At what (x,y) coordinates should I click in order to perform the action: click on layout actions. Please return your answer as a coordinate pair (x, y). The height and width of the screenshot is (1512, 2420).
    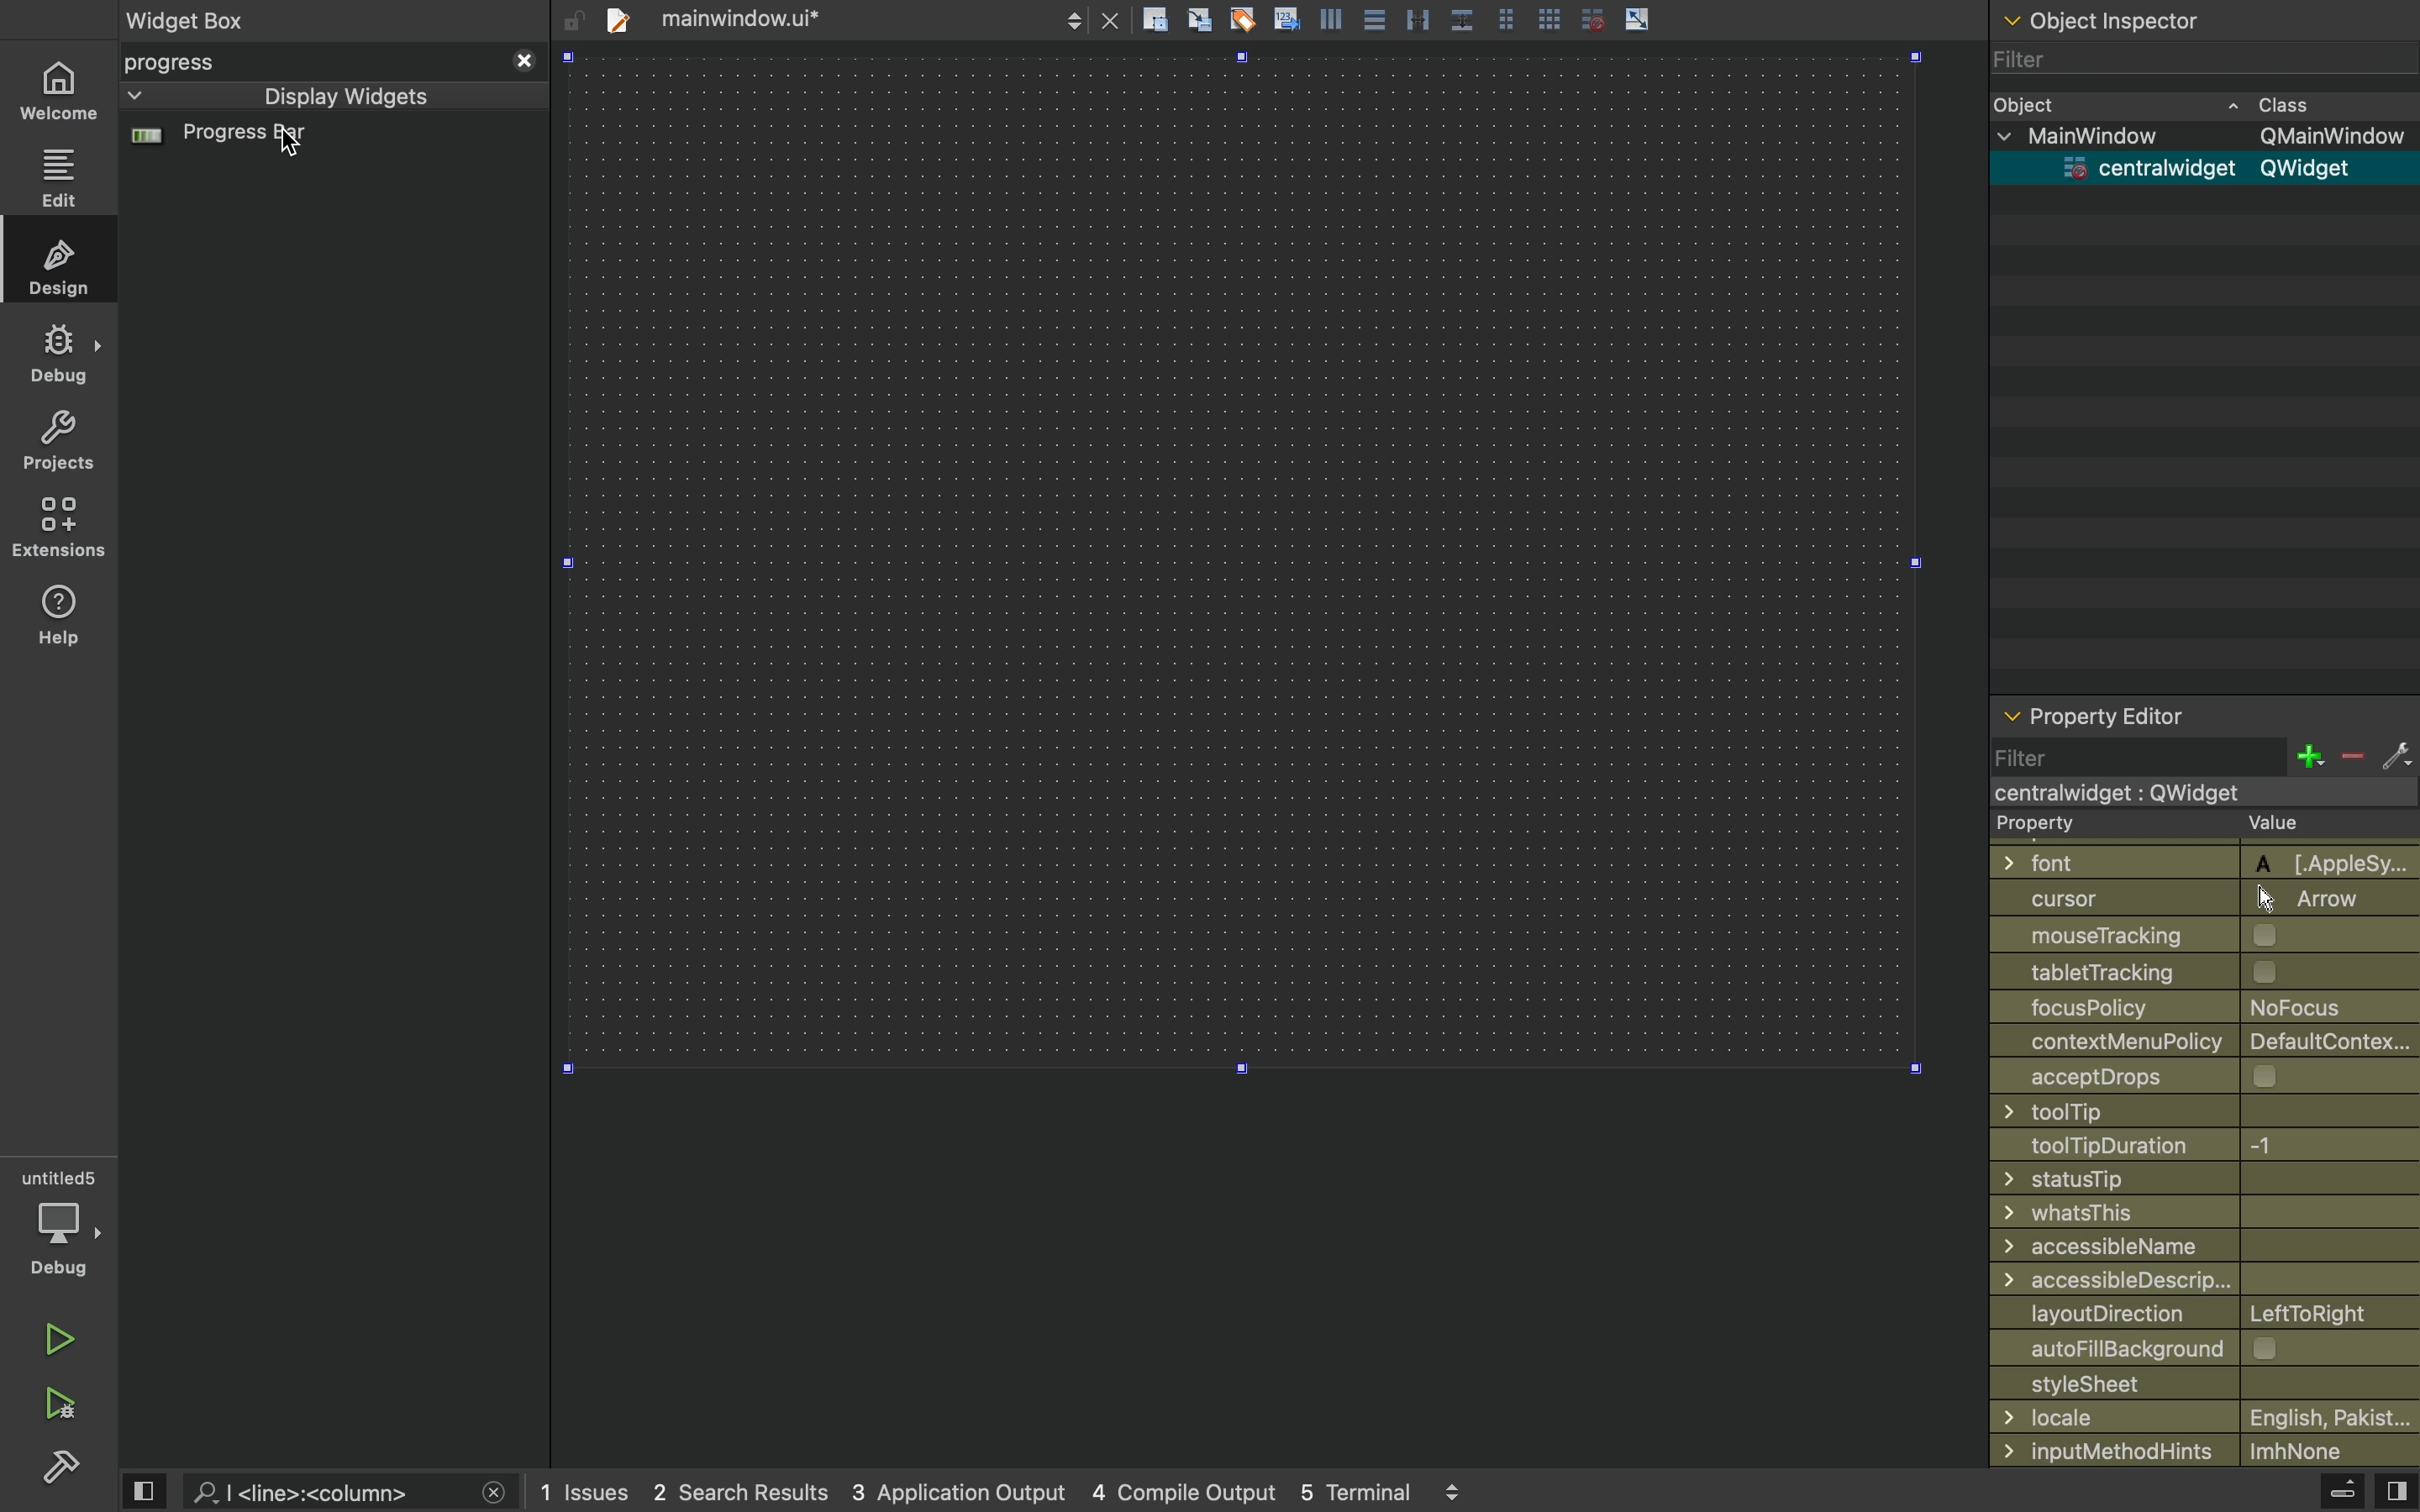
    Looking at the image, I should click on (1491, 19).